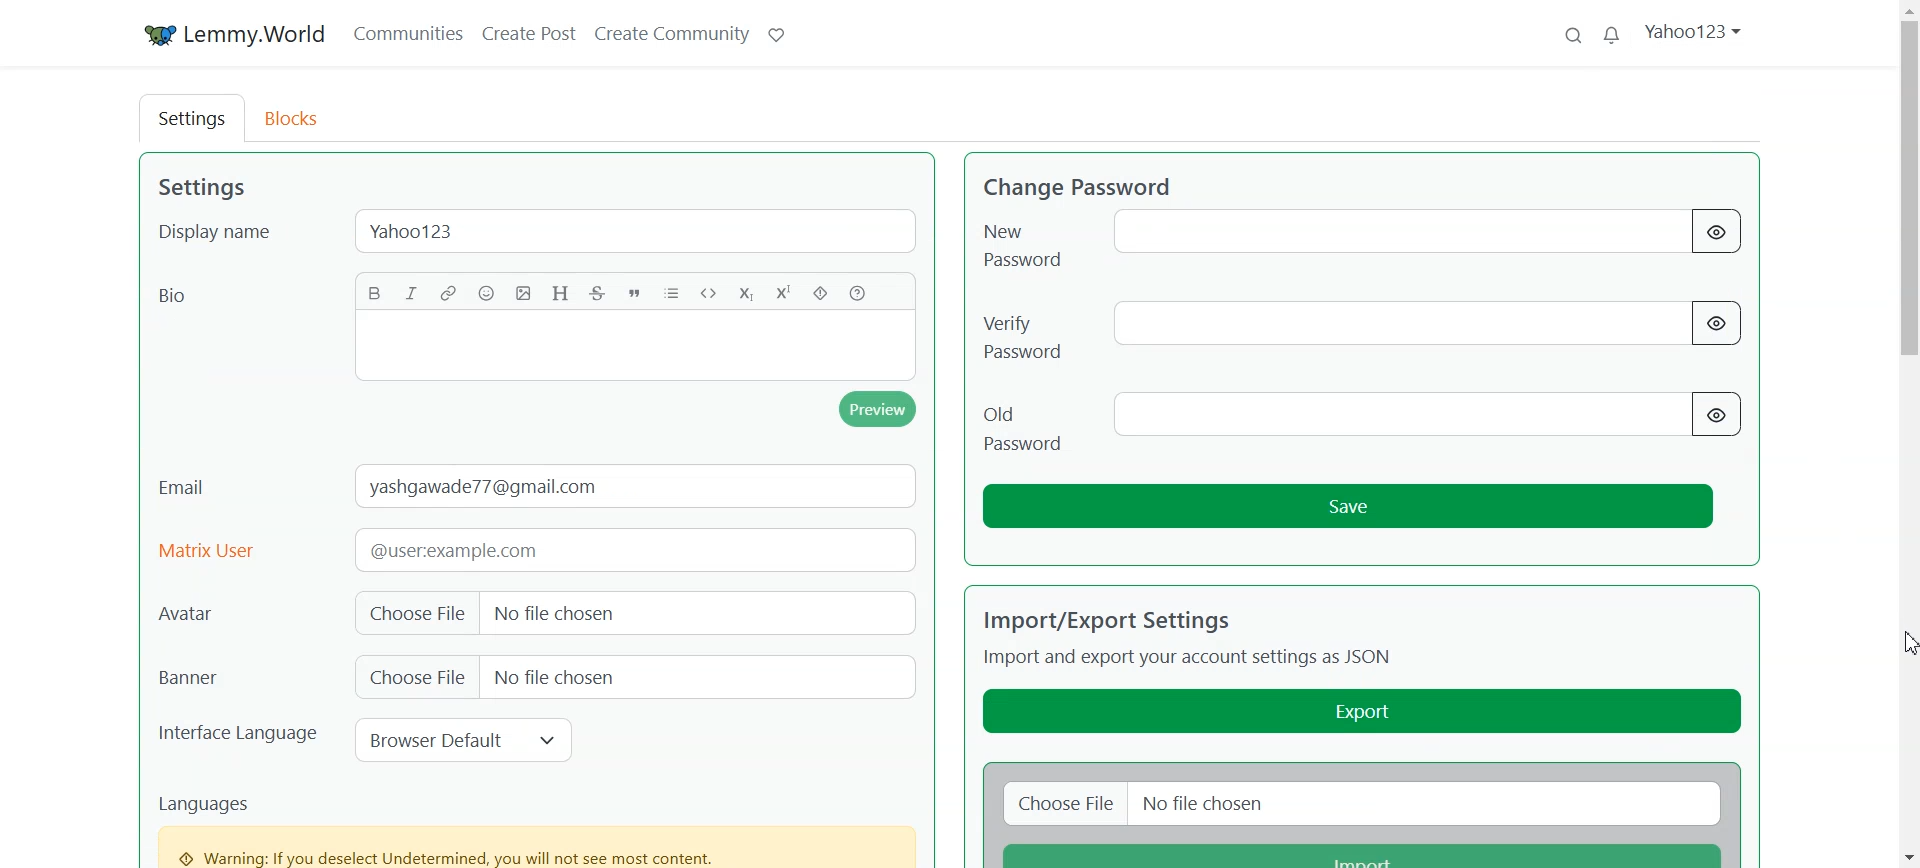 This screenshot has height=868, width=1920. I want to click on reenter new password, so click(1387, 324).